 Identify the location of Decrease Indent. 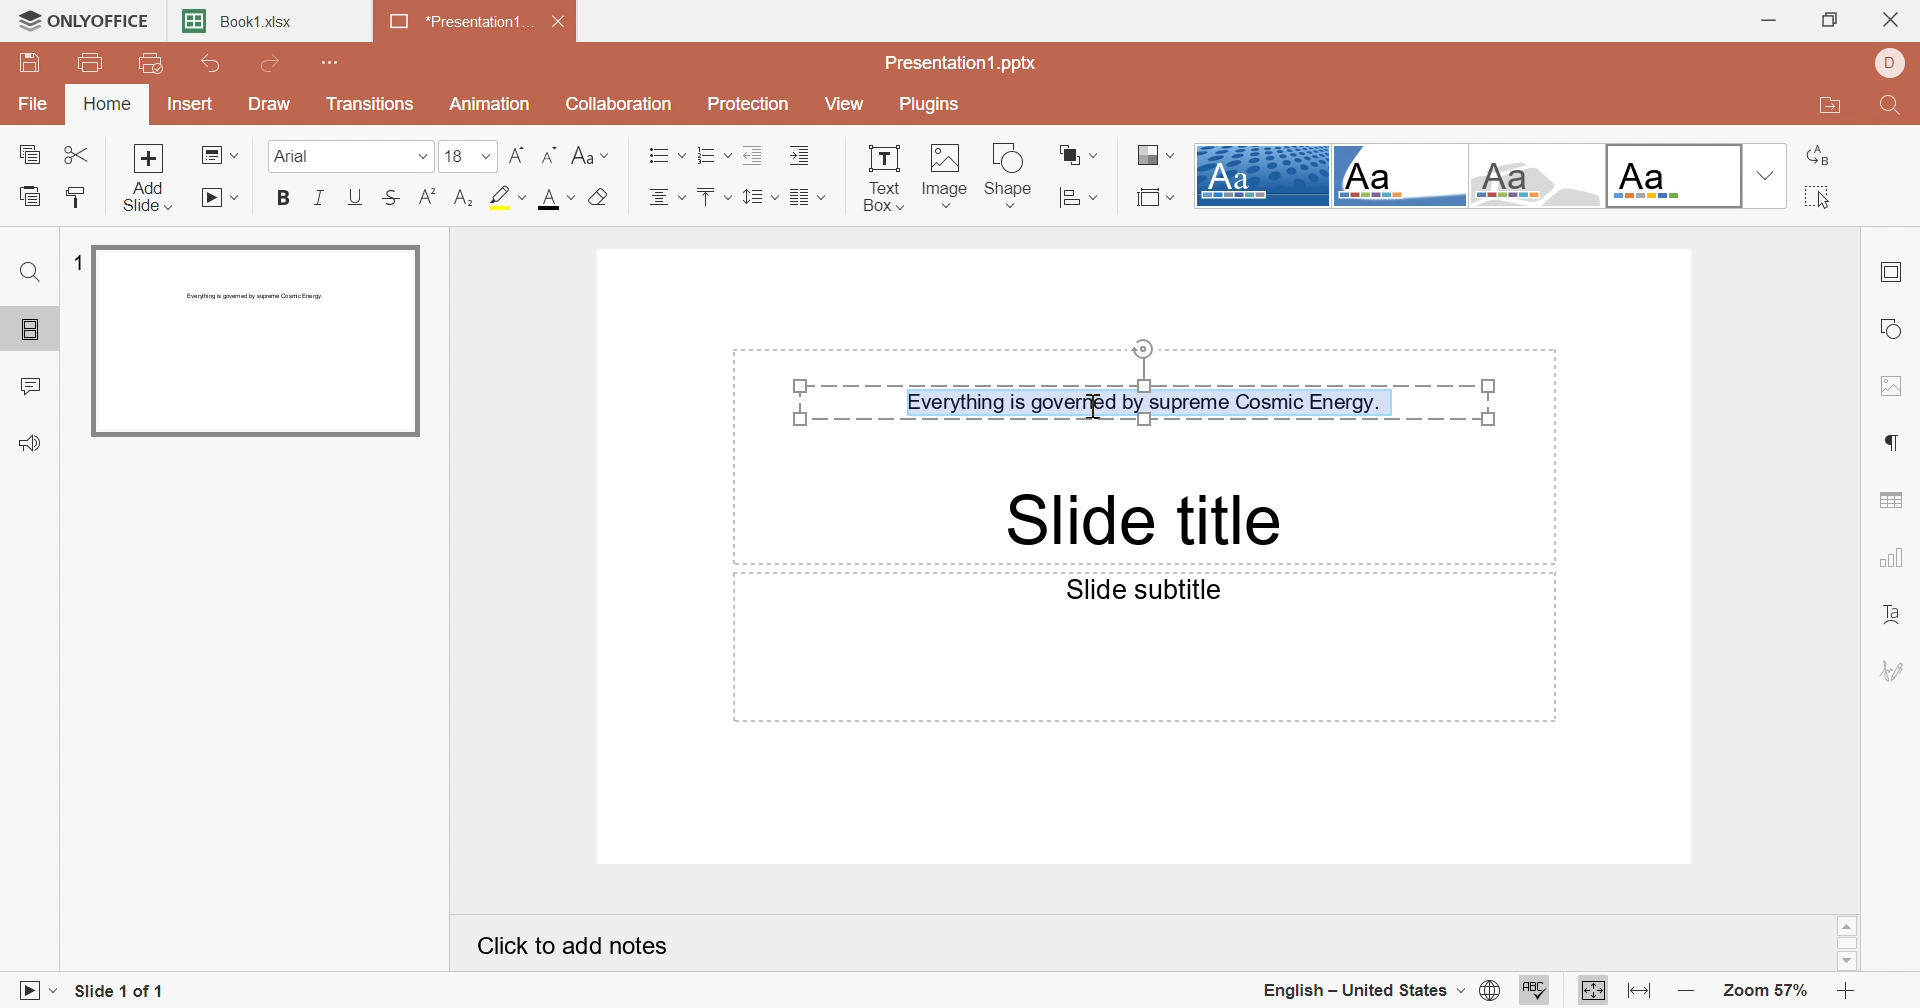
(751, 151).